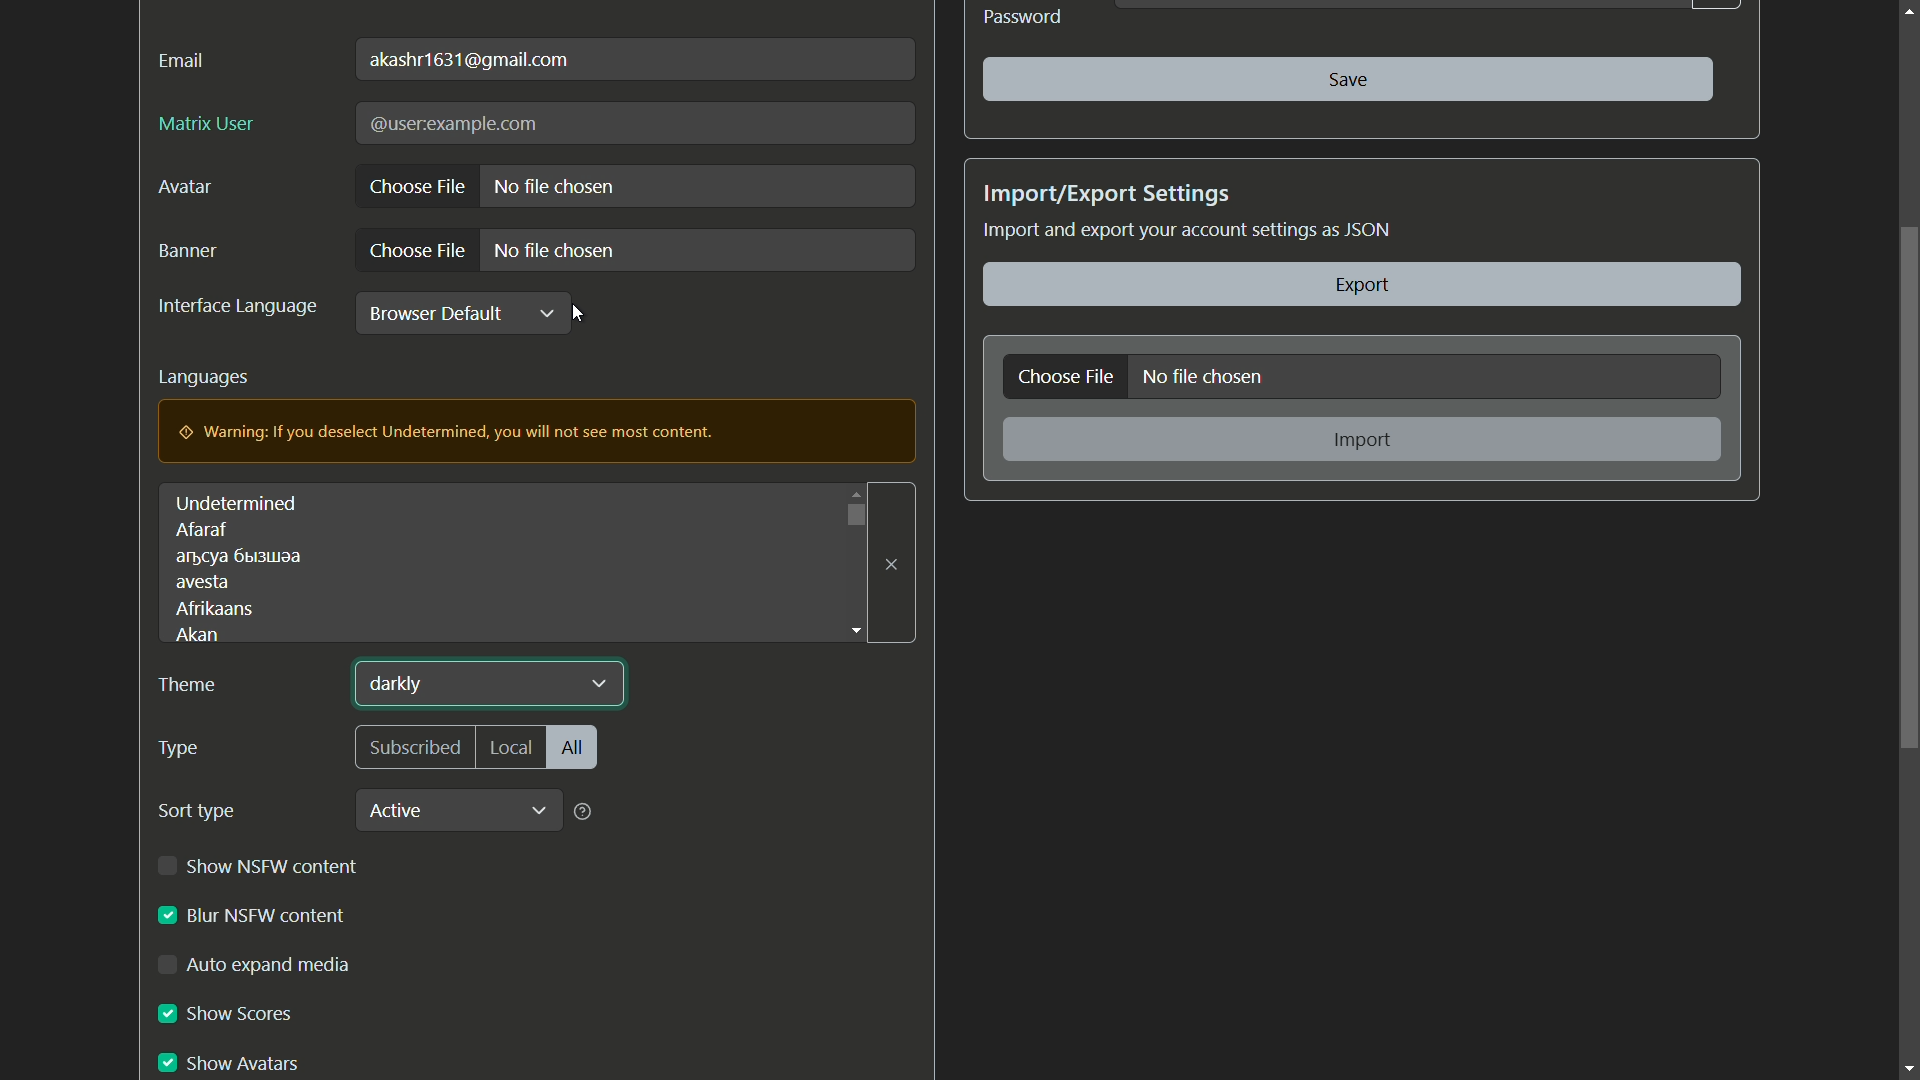 The width and height of the screenshot is (1920, 1080). What do you see at coordinates (548, 313) in the screenshot?
I see `dropdown` at bounding box center [548, 313].